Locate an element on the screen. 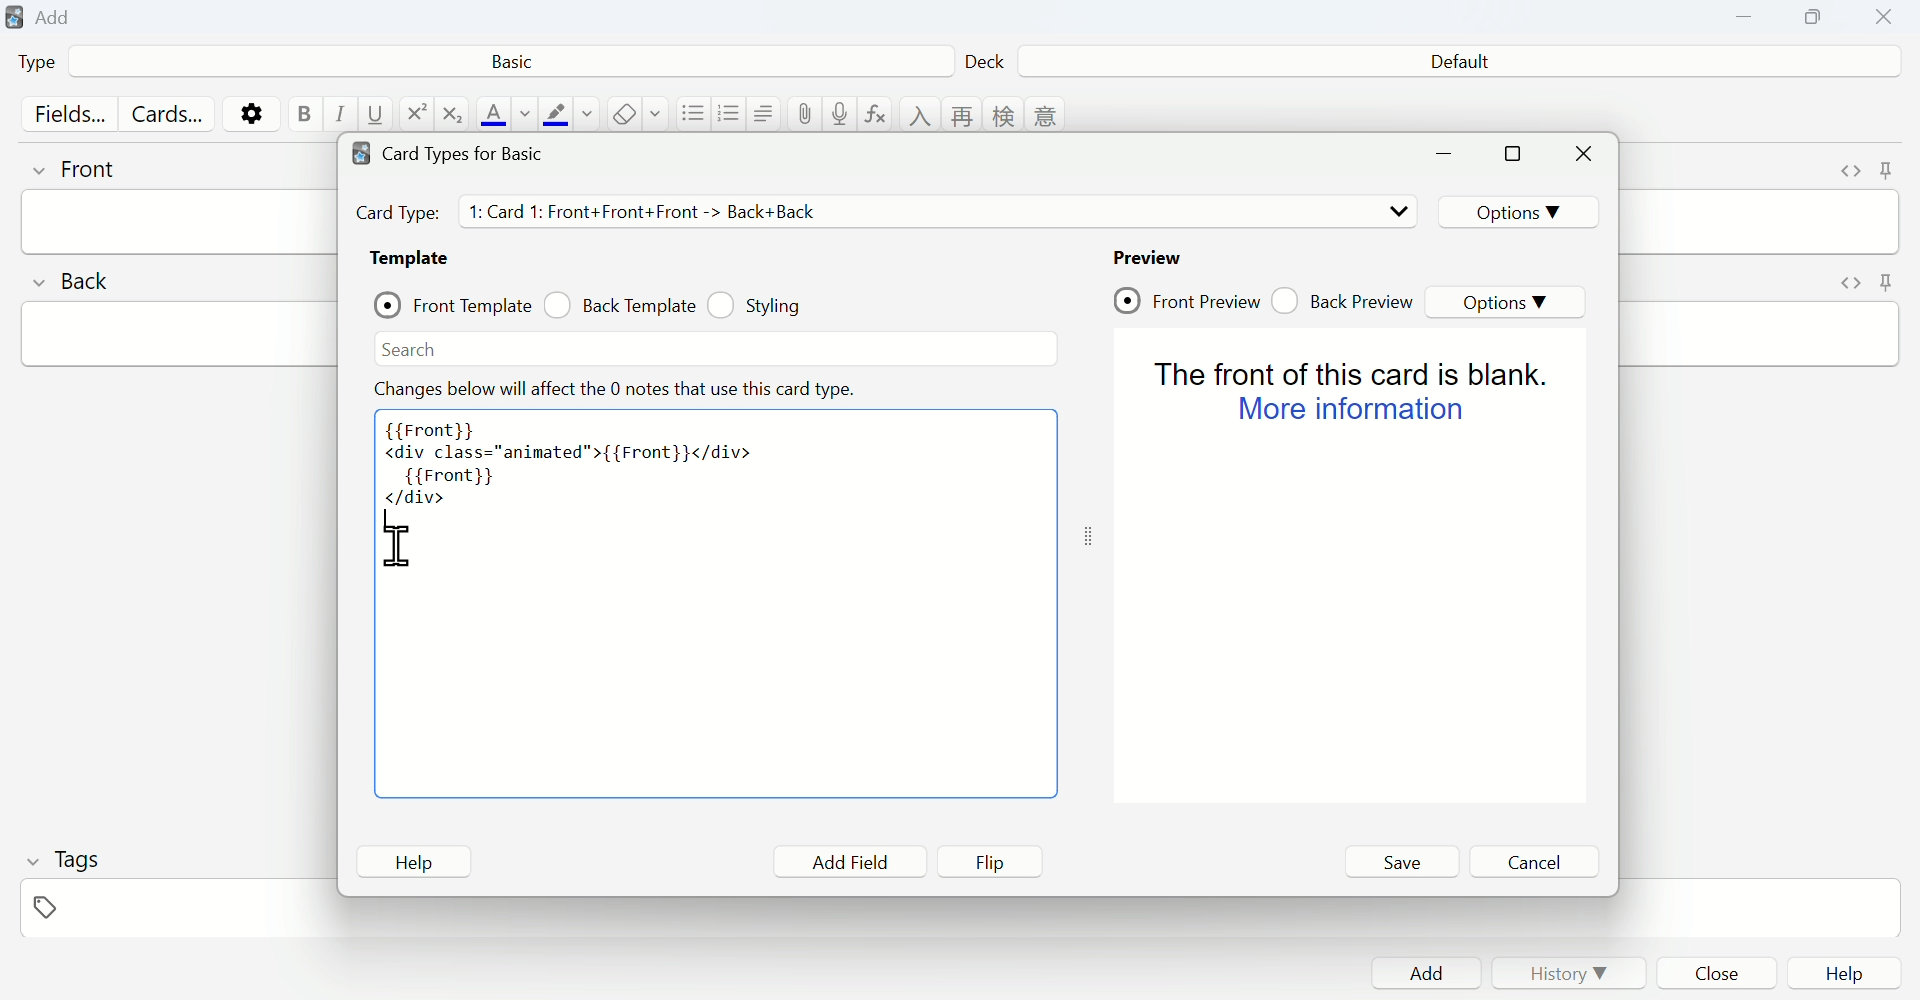 This screenshot has height=1000, width=1920. Cancel is located at coordinates (1535, 862).